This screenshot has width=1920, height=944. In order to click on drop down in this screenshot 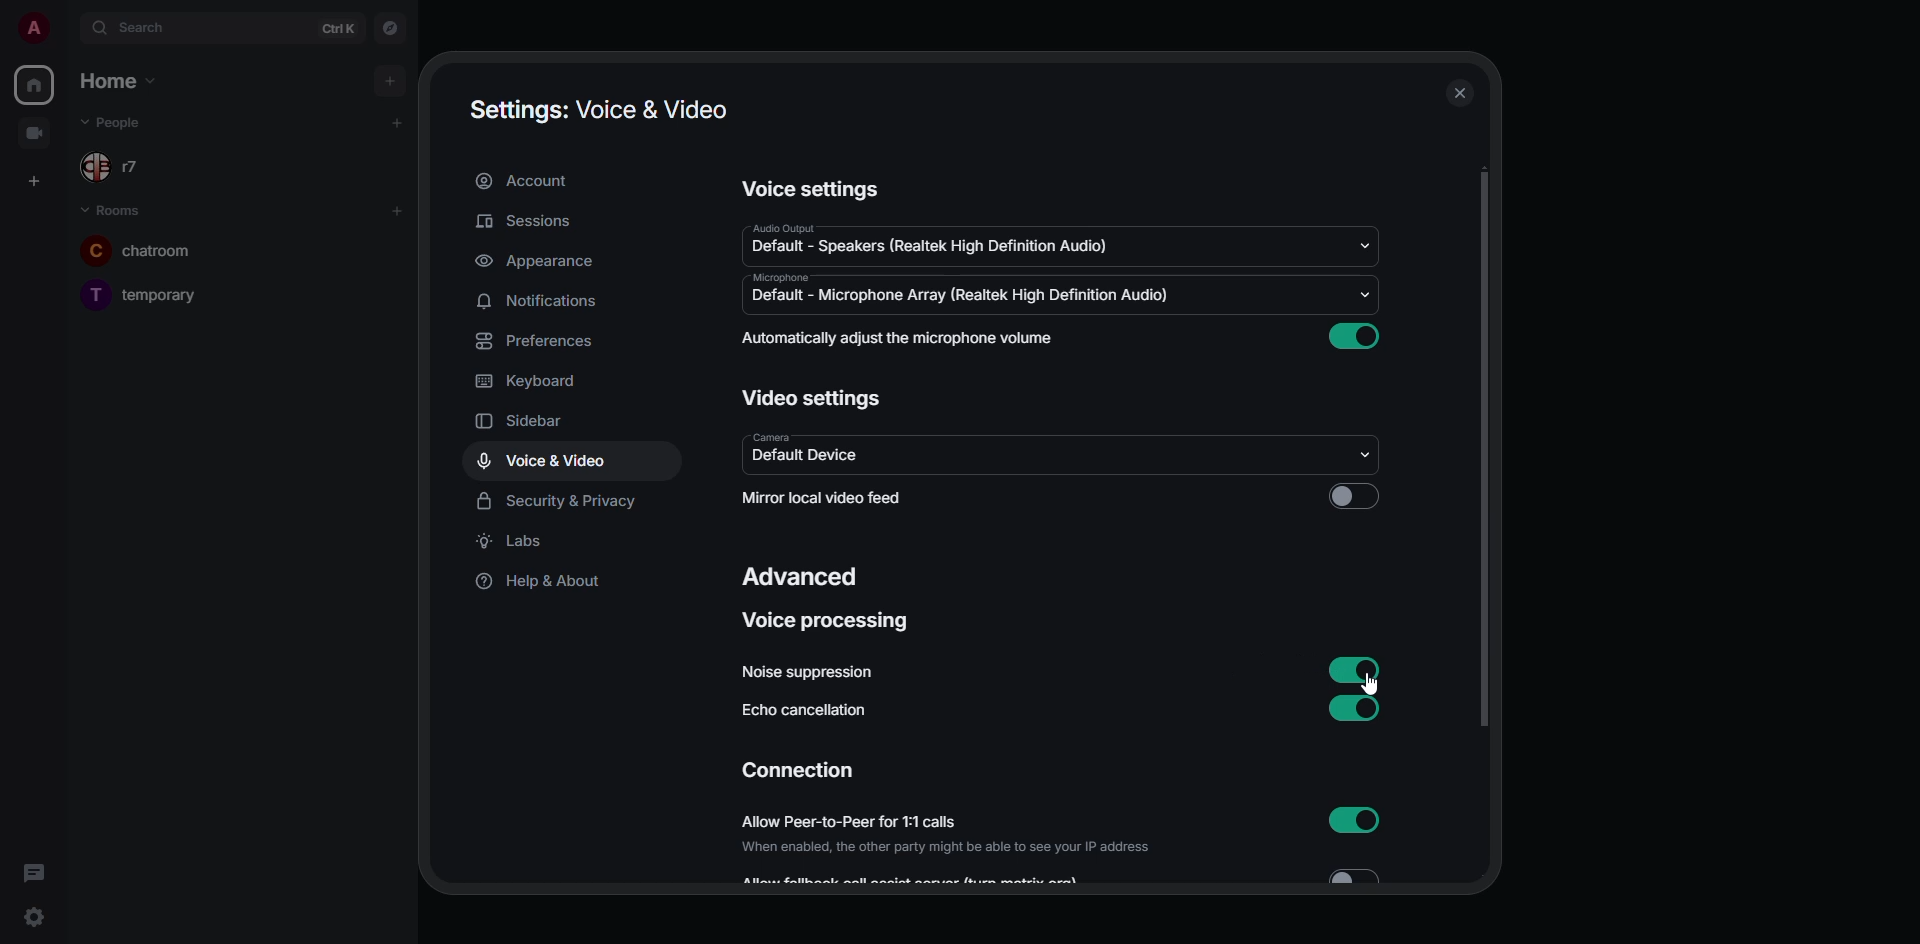, I will do `click(1360, 295)`.